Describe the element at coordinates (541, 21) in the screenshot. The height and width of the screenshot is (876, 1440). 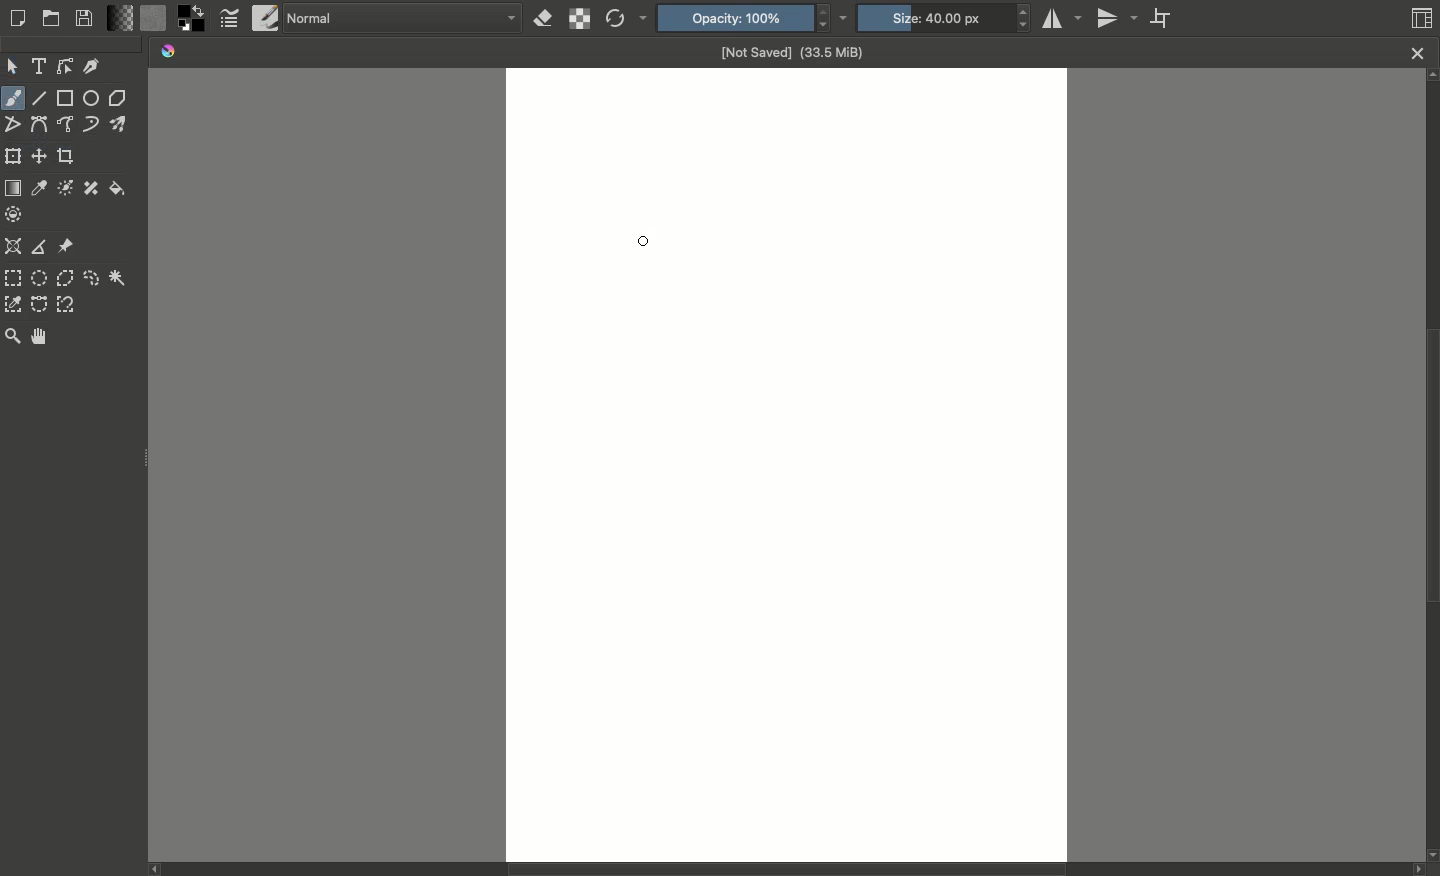
I see `Set eraser mode` at that location.